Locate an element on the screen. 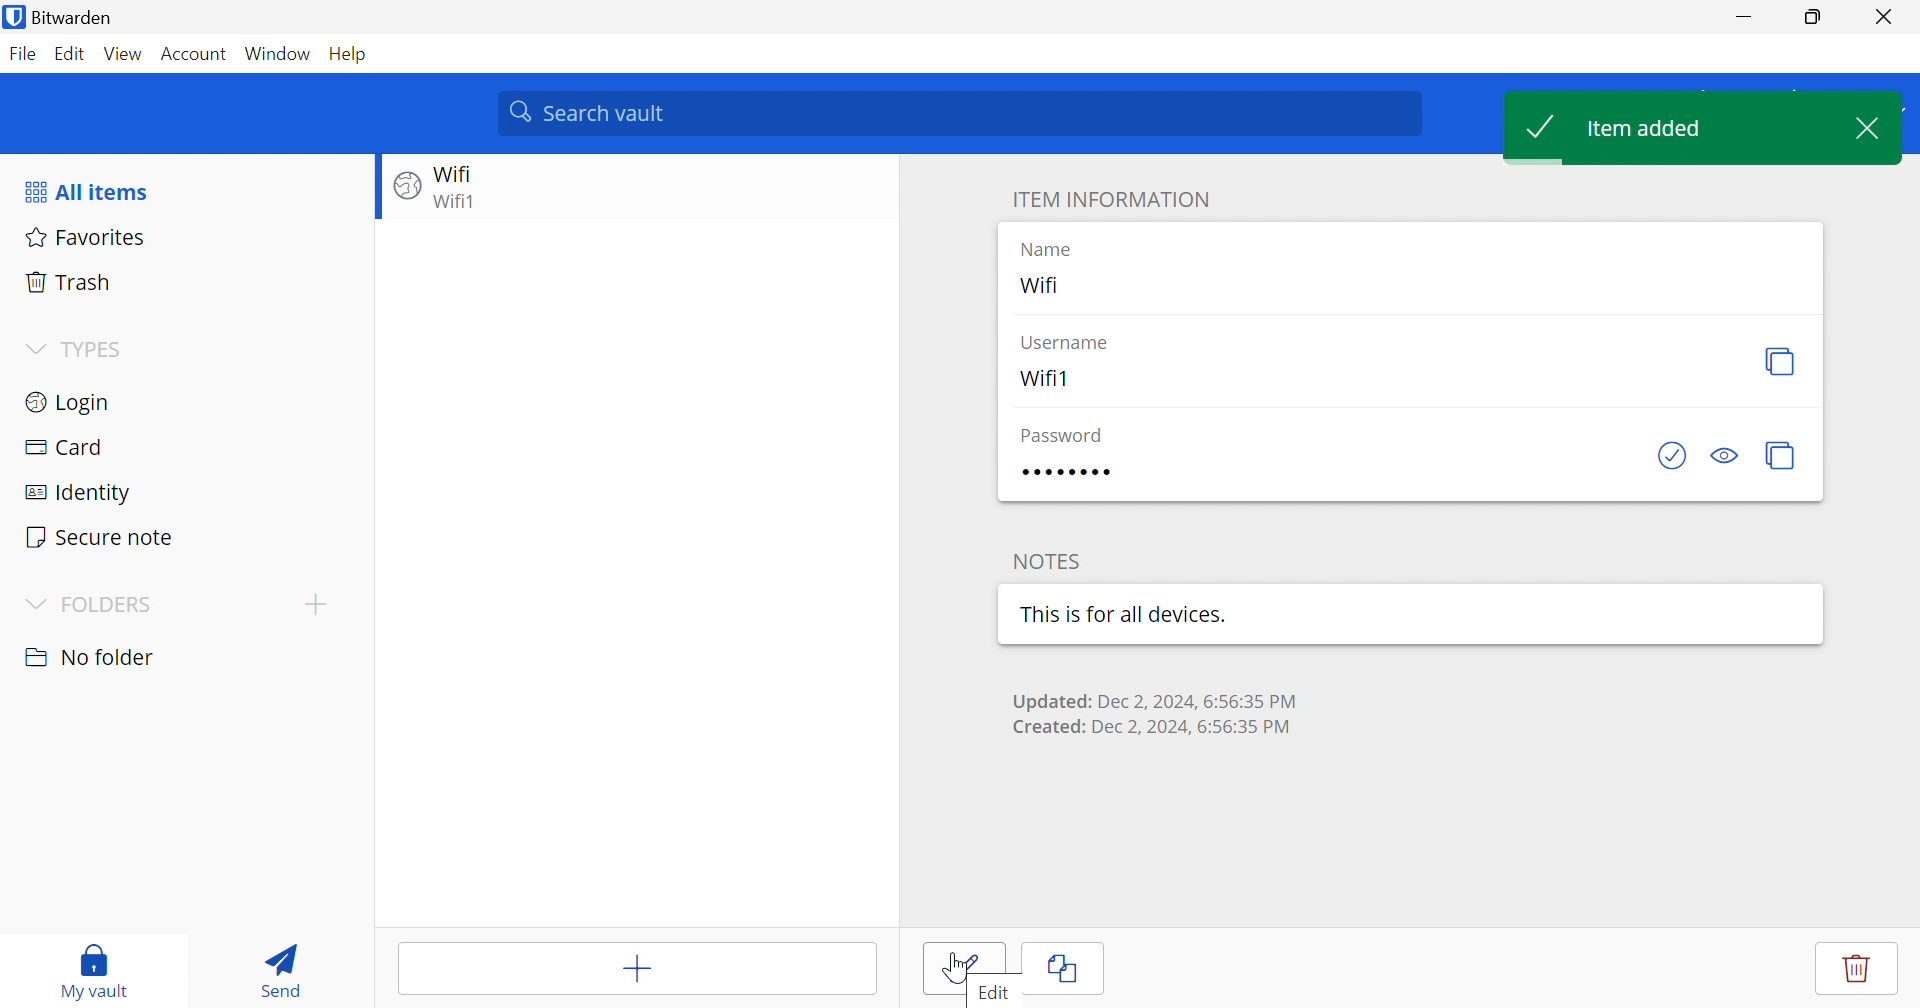 Image resolution: width=1920 pixels, height=1008 pixels. File is located at coordinates (22, 53).